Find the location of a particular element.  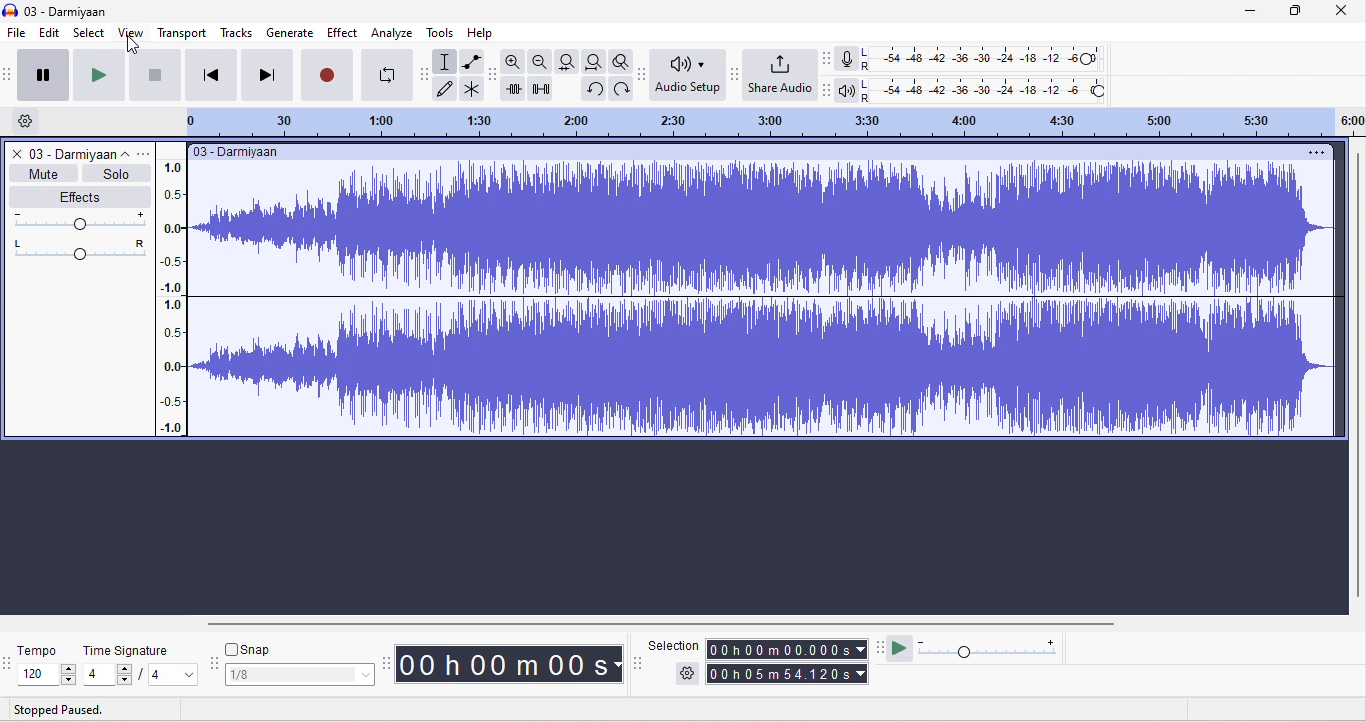

vertical scroll bar is located at coordinates (1357, 379).